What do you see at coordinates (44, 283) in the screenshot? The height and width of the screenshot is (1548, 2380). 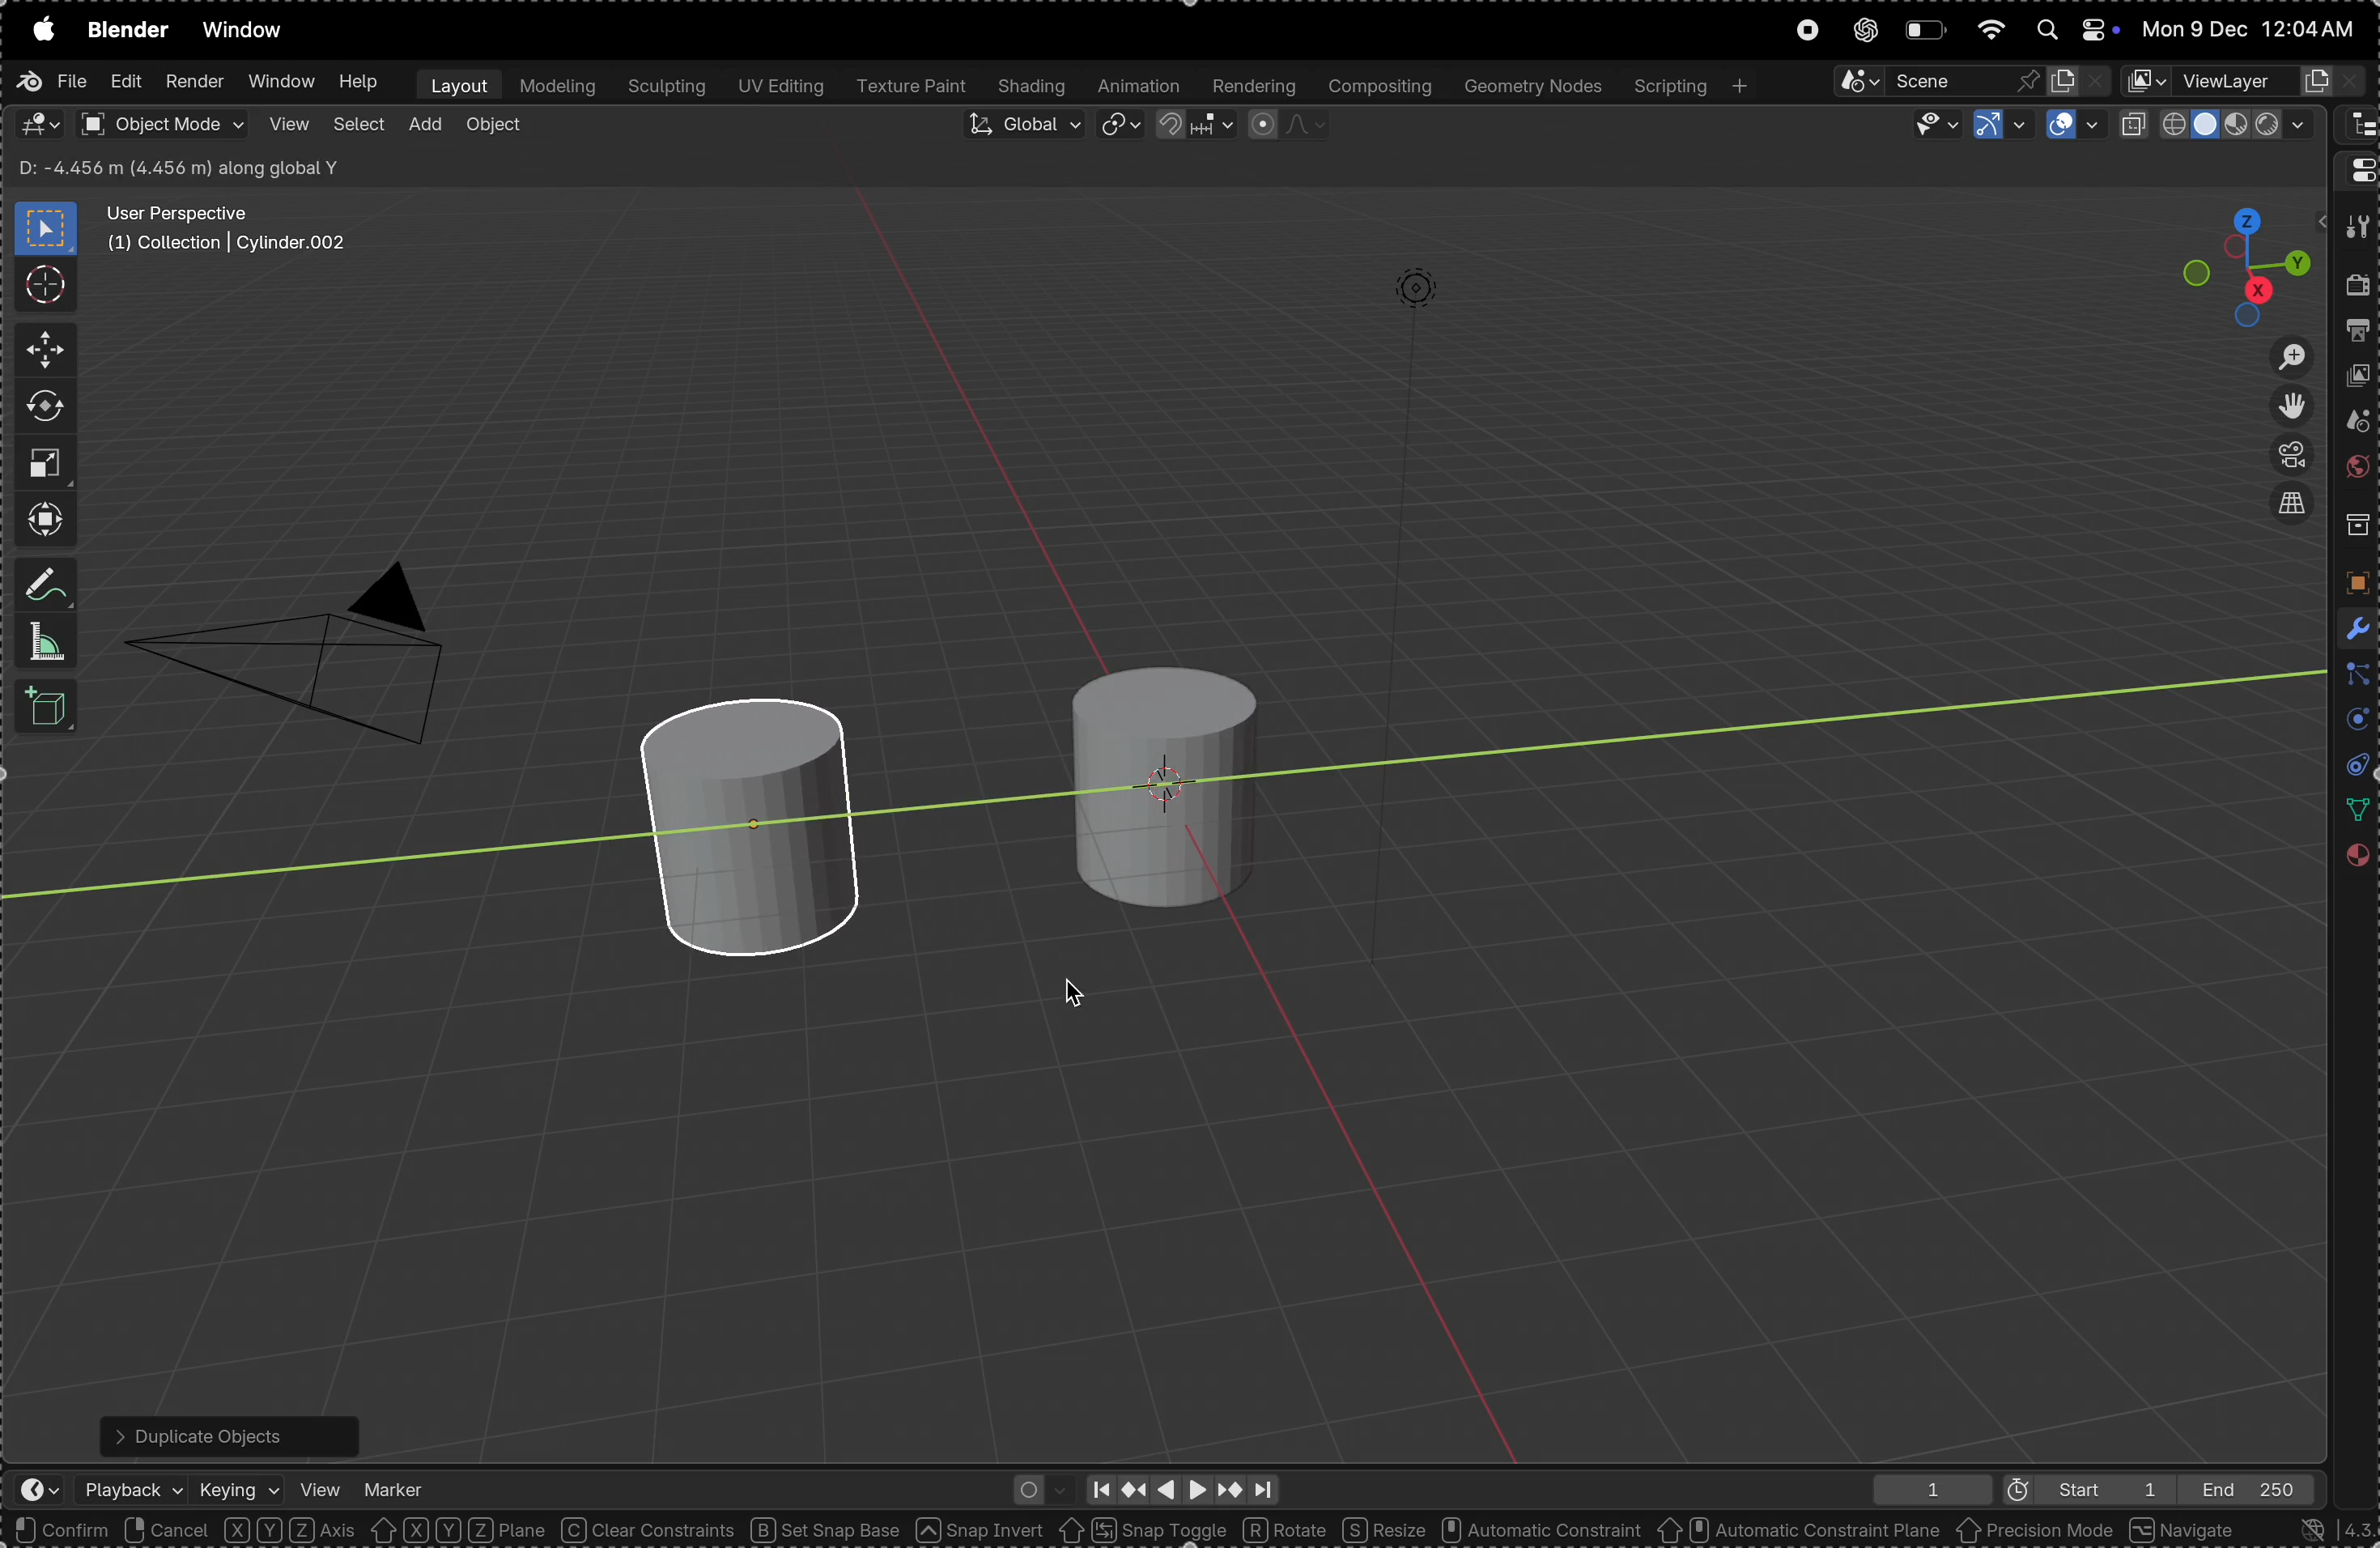 I see `cursor` at bounding box center [44, 283].